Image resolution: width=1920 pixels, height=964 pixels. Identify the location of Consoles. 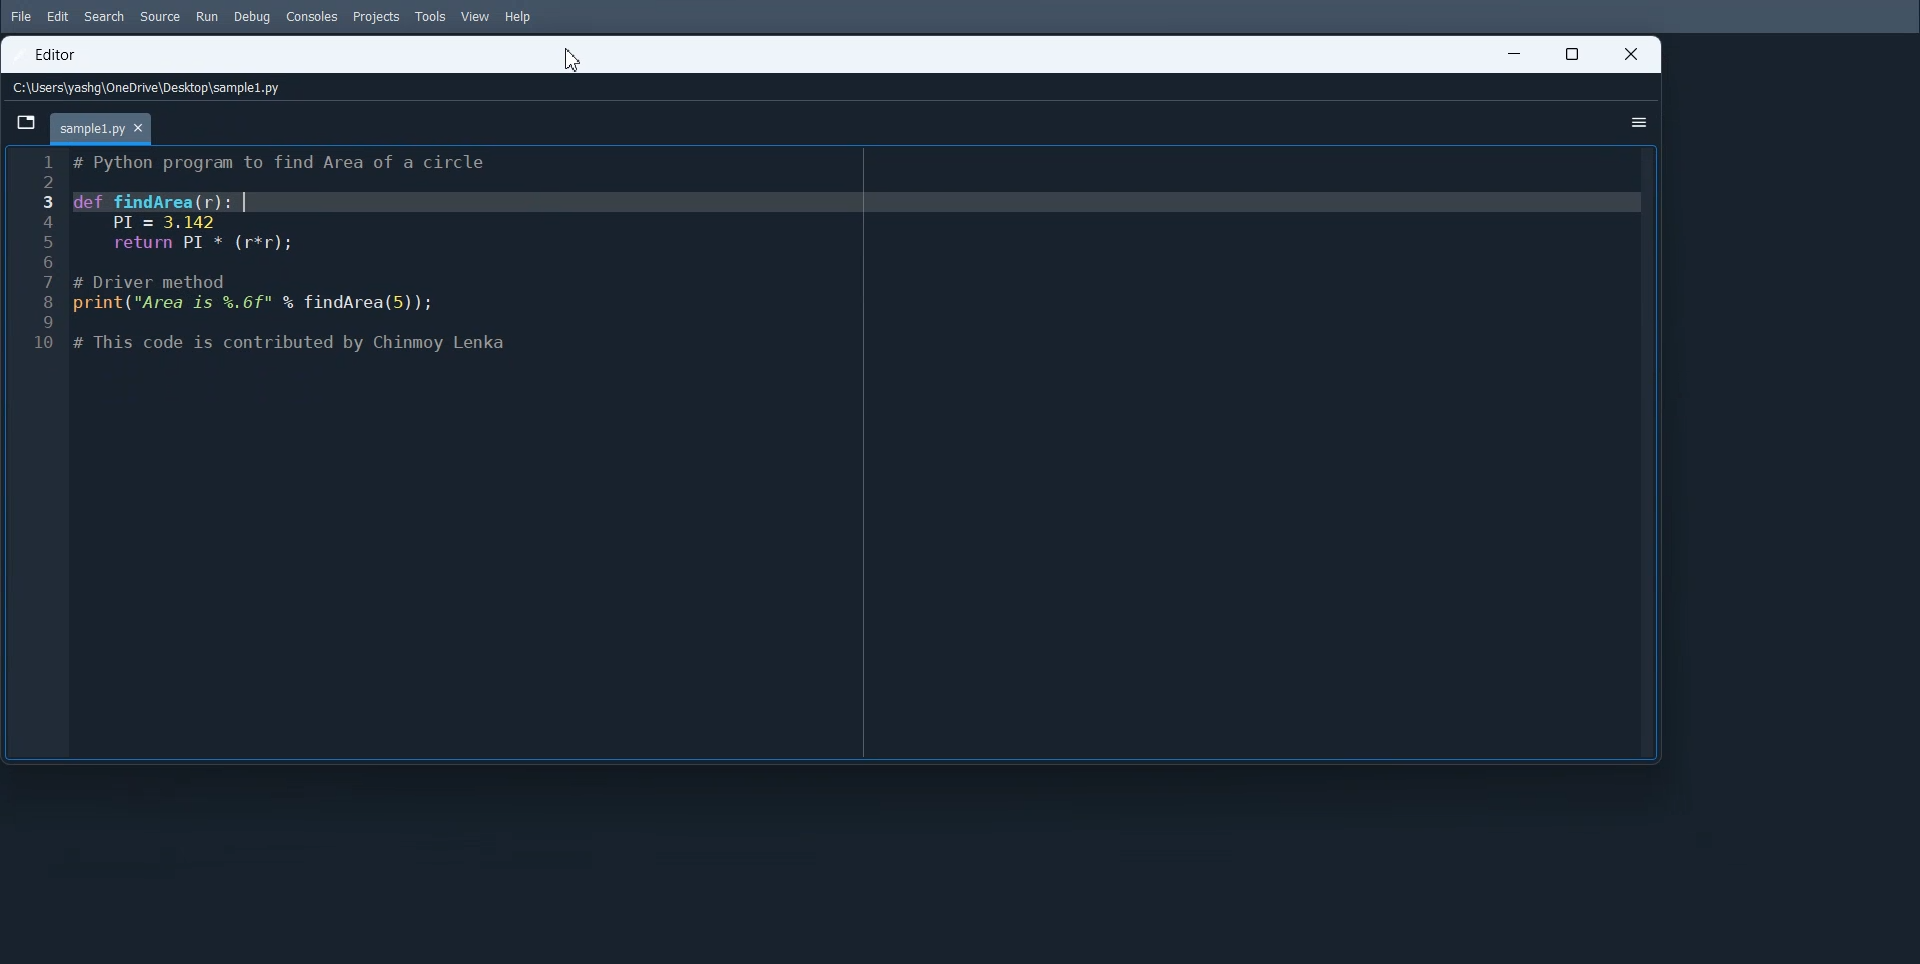
(313, 17).